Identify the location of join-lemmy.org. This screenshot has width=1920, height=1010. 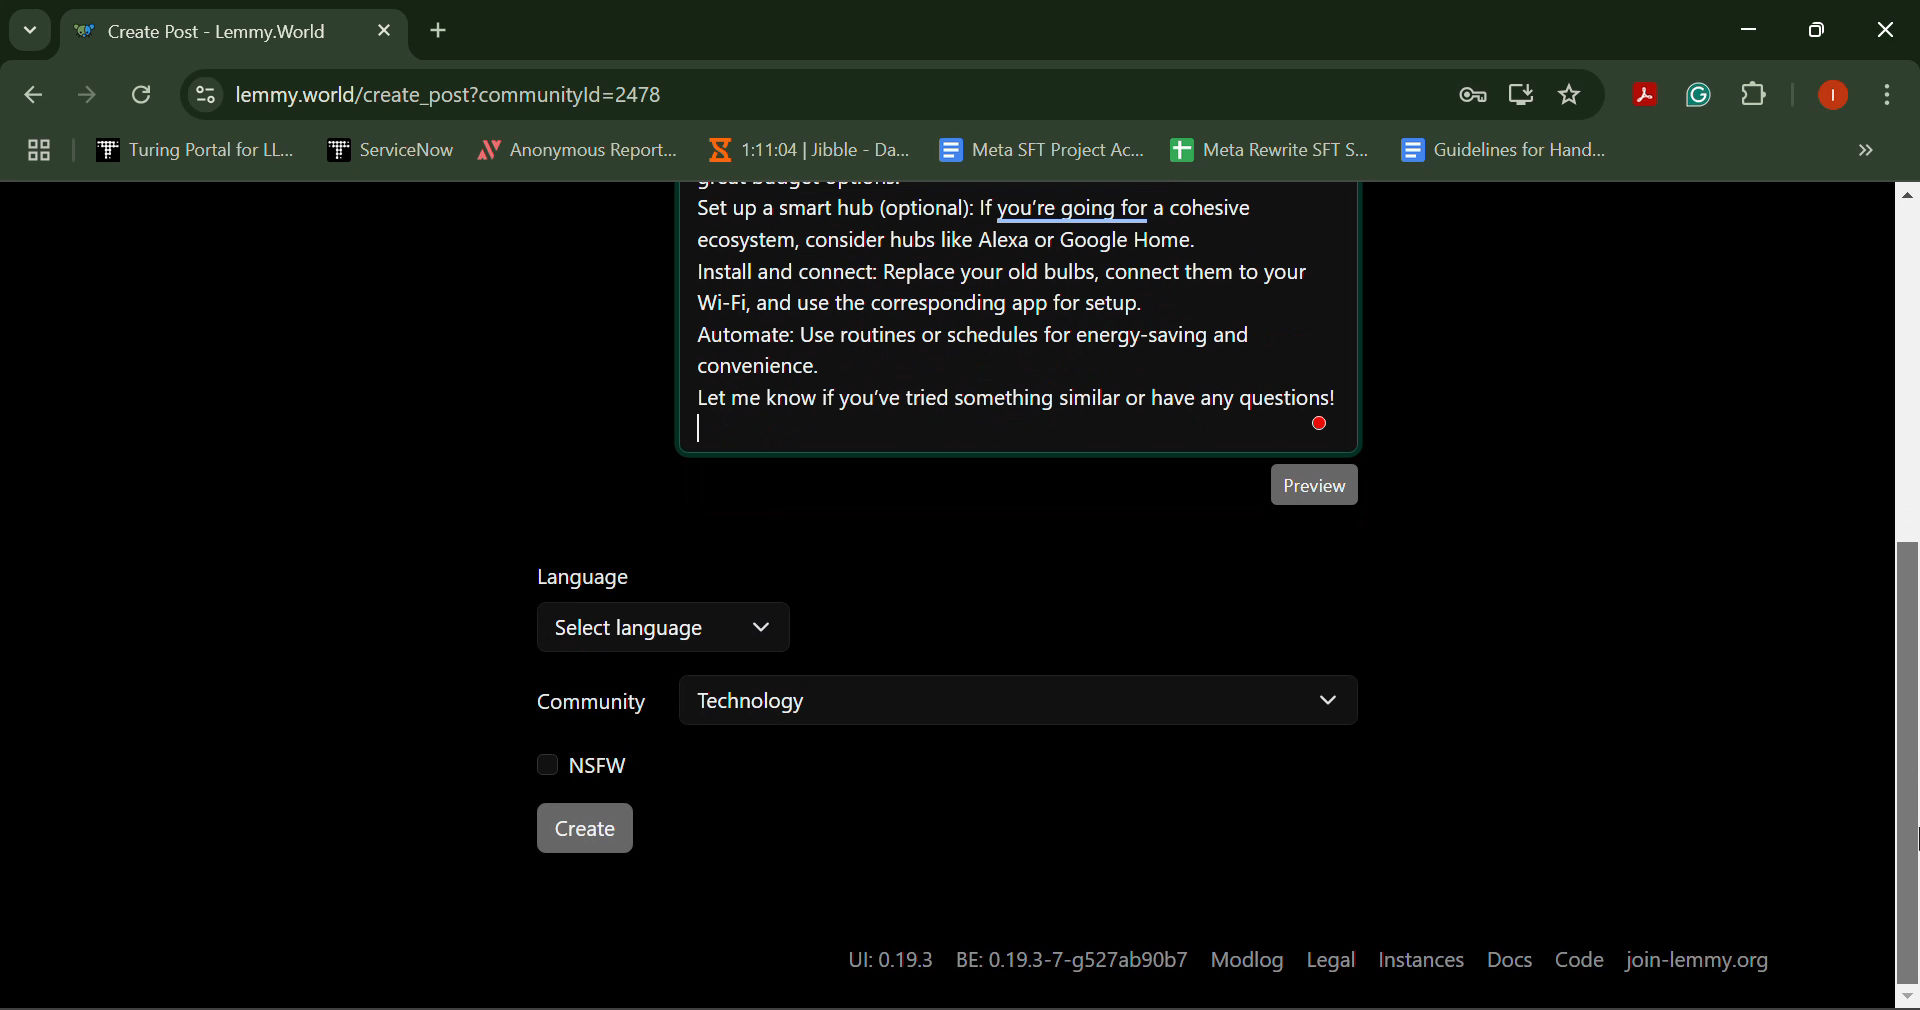
(1697, 959).